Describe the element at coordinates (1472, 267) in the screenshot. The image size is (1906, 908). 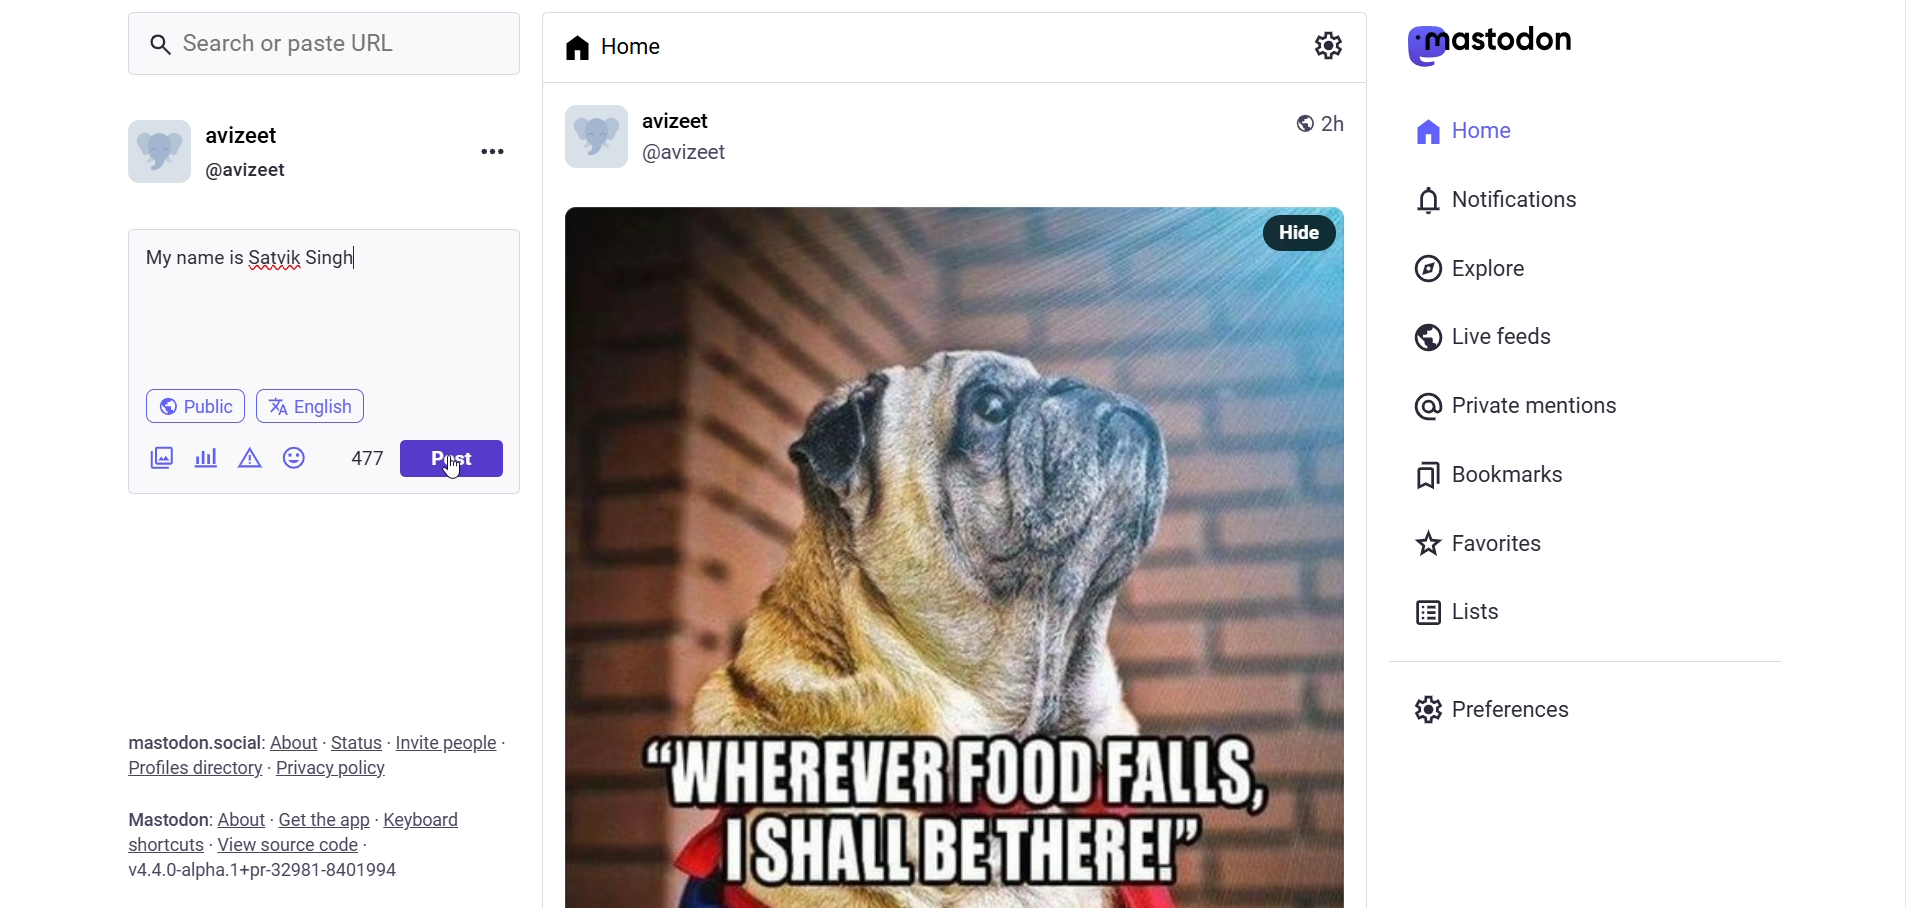
I see `Explore` at that location.